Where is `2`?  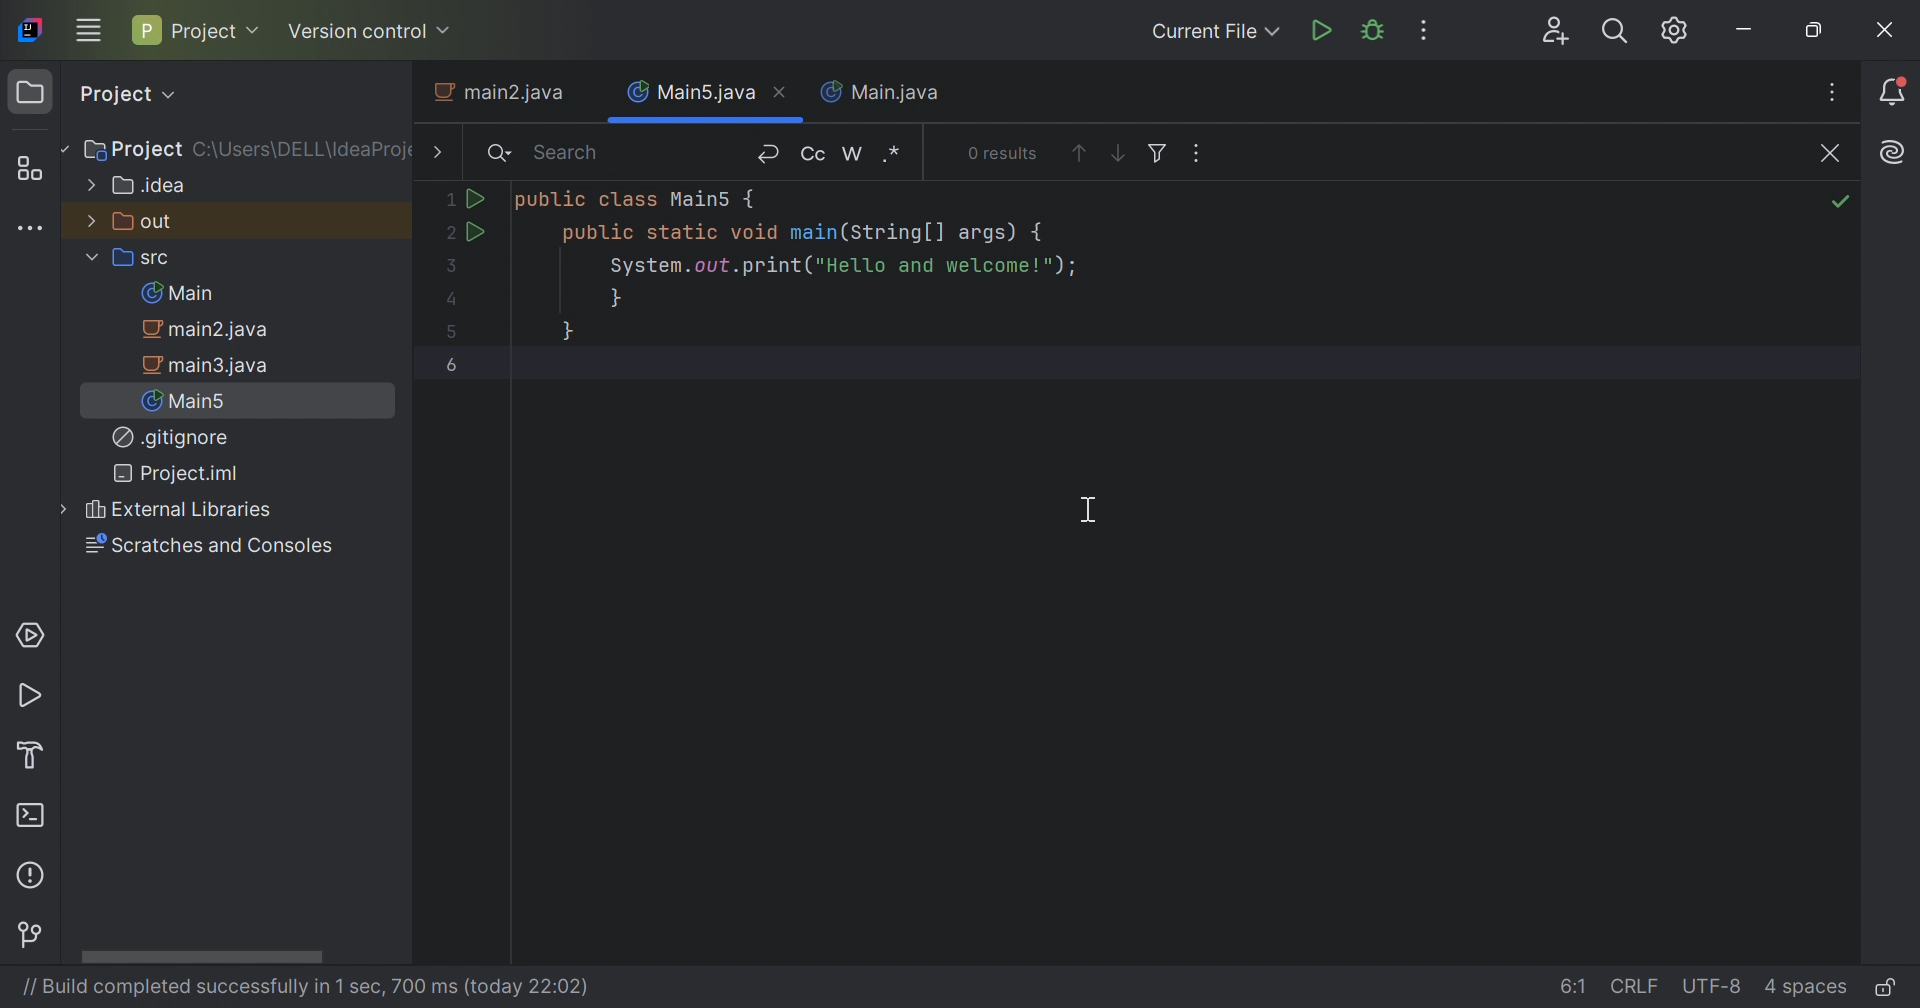
2 is located at coordinates (450, 233).